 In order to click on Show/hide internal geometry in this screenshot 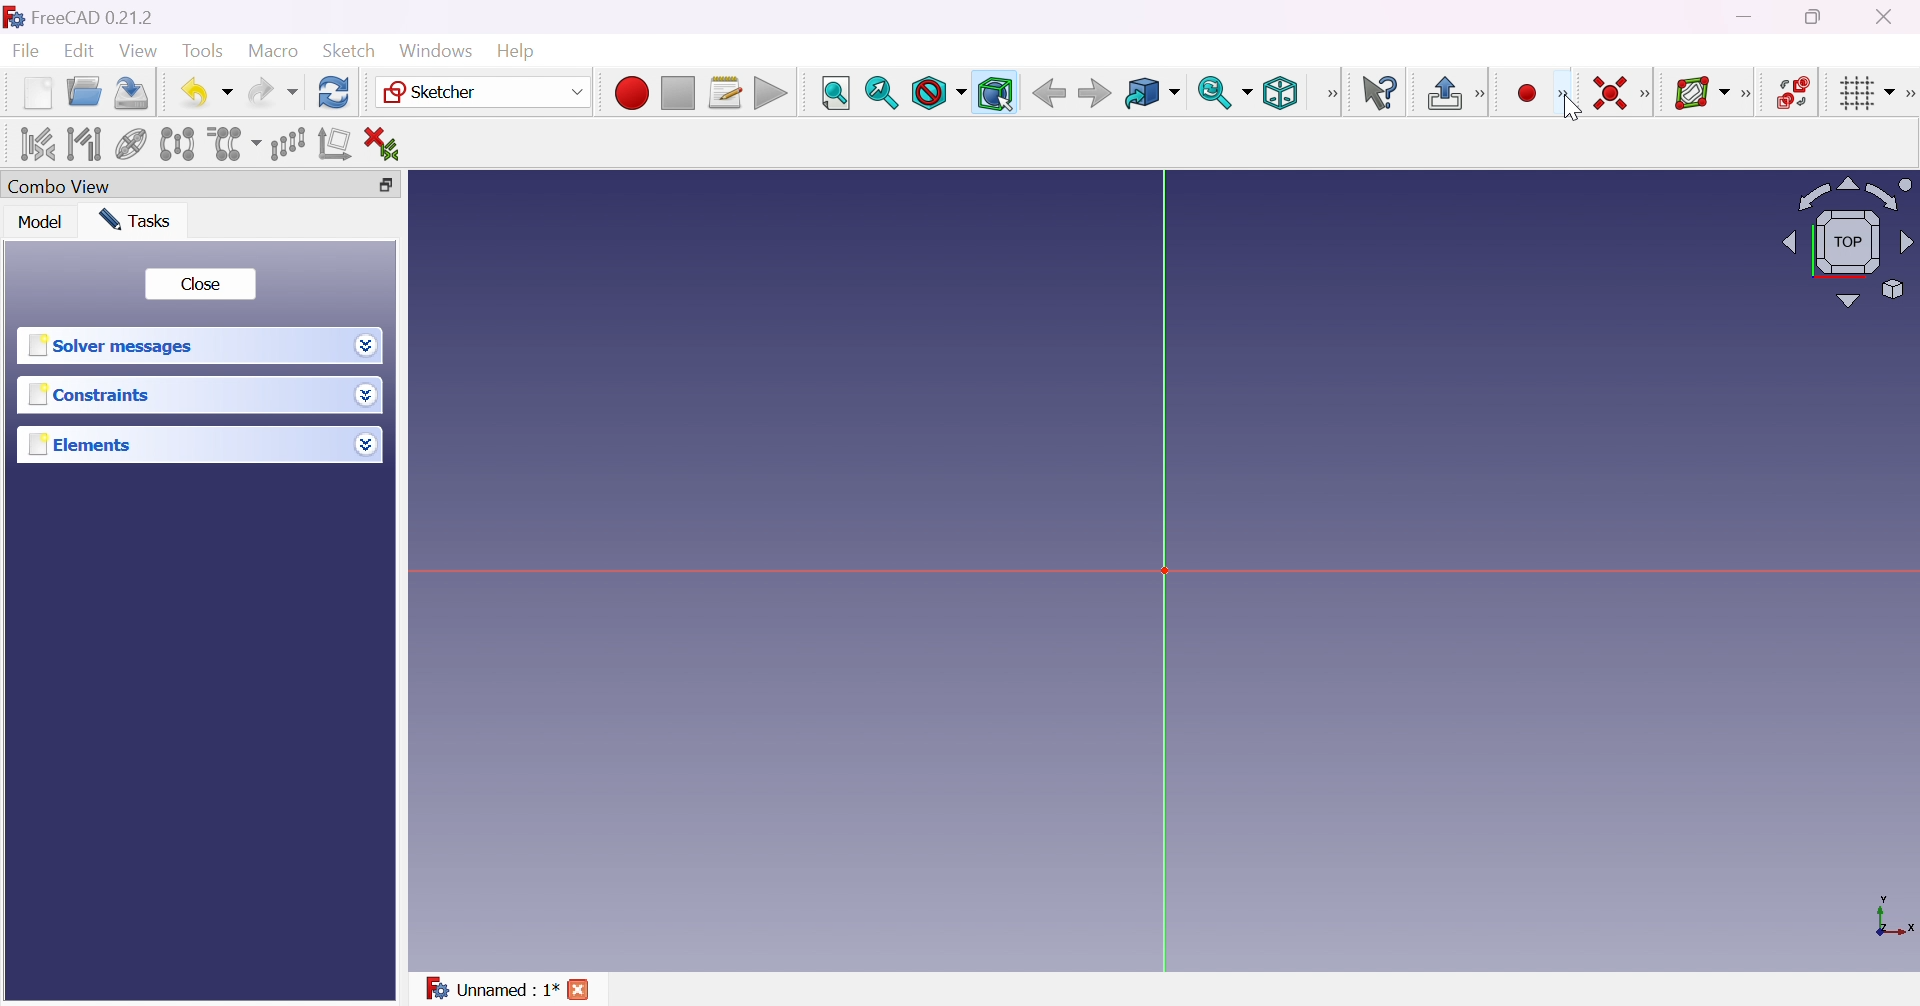, I will do `click(132, 147)`.